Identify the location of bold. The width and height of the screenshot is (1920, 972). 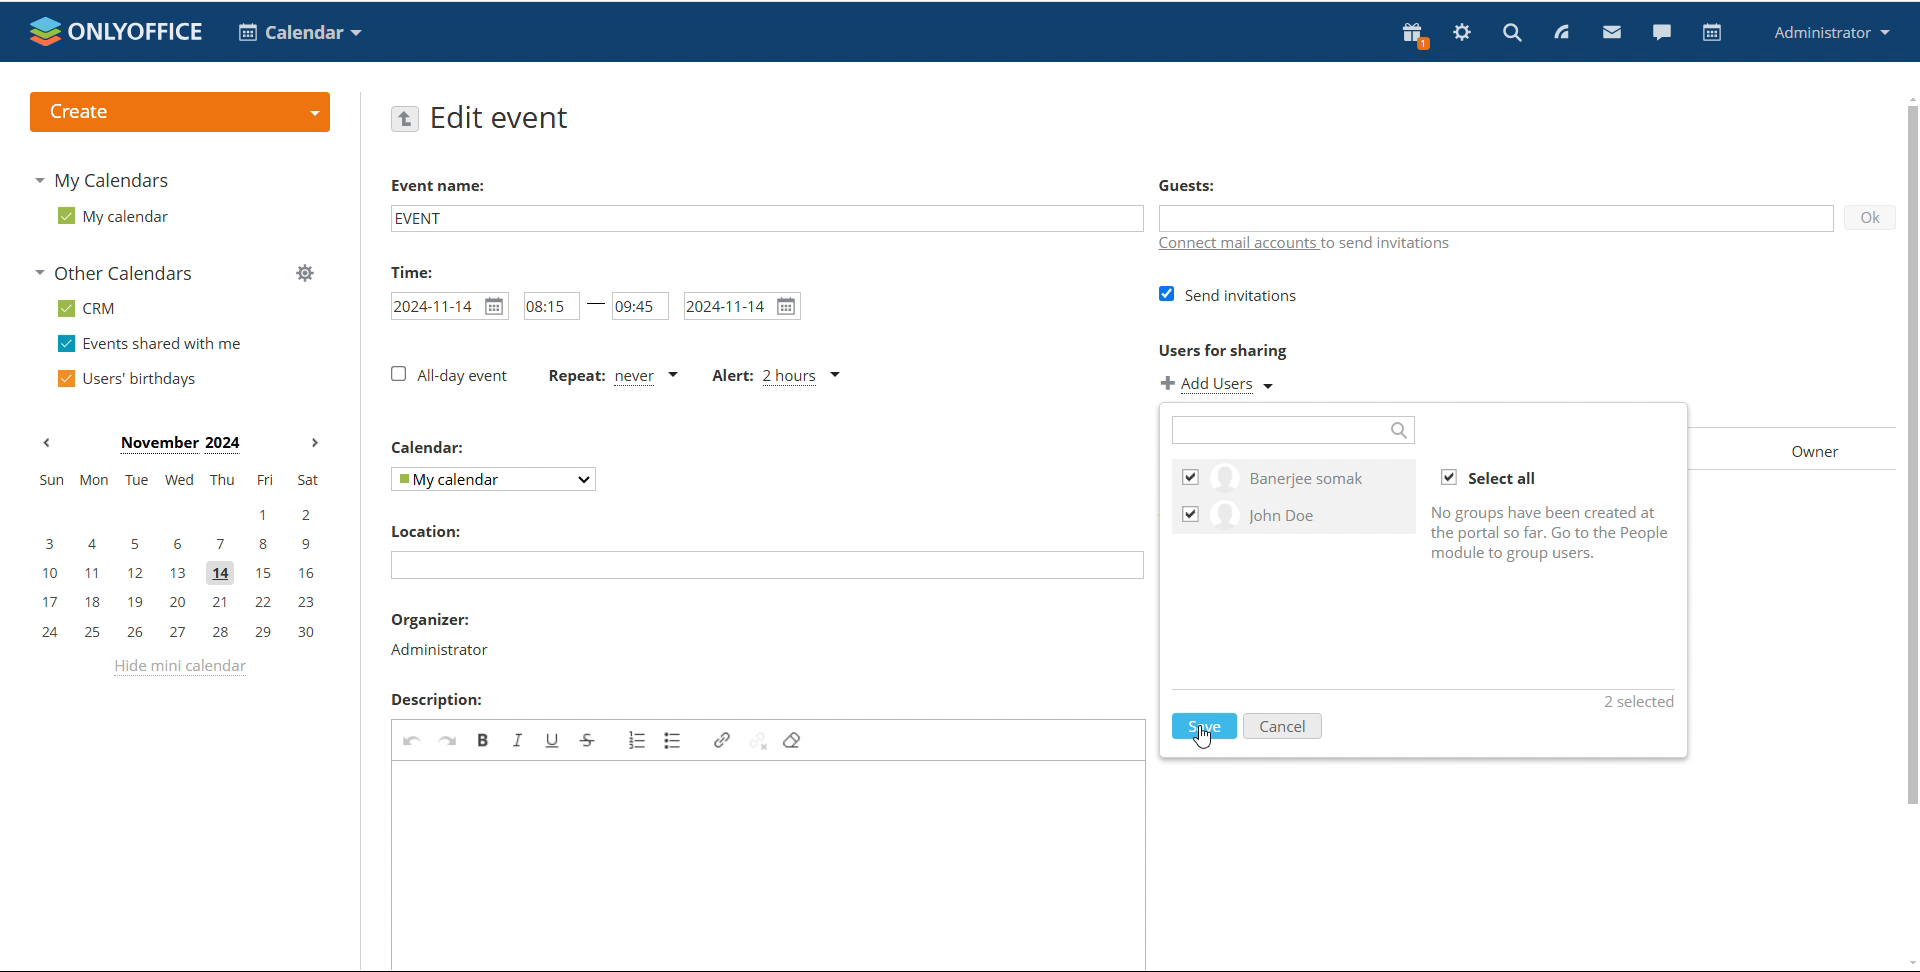
(483, 739).